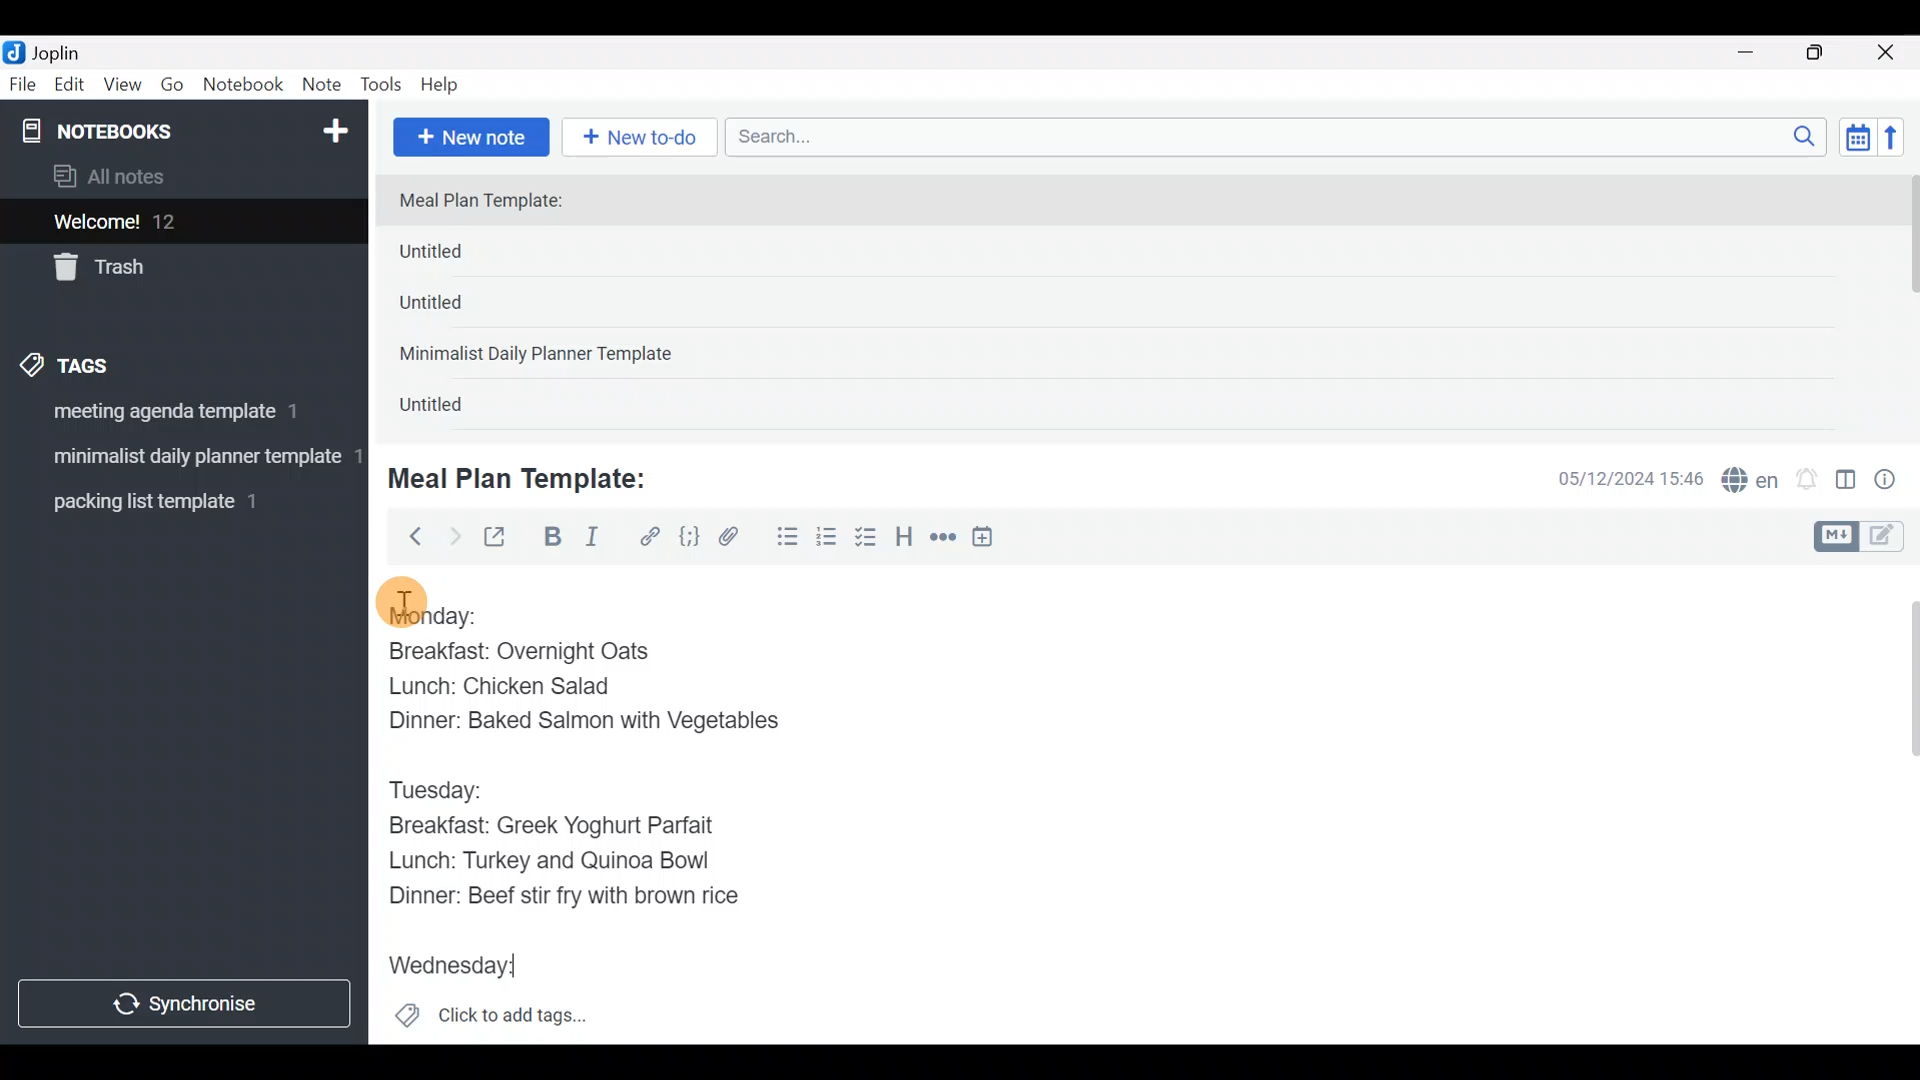 This screenshot has width=1920, height=1080. I want to click on Breakfast: Overnight Oats, so click(515, 651).